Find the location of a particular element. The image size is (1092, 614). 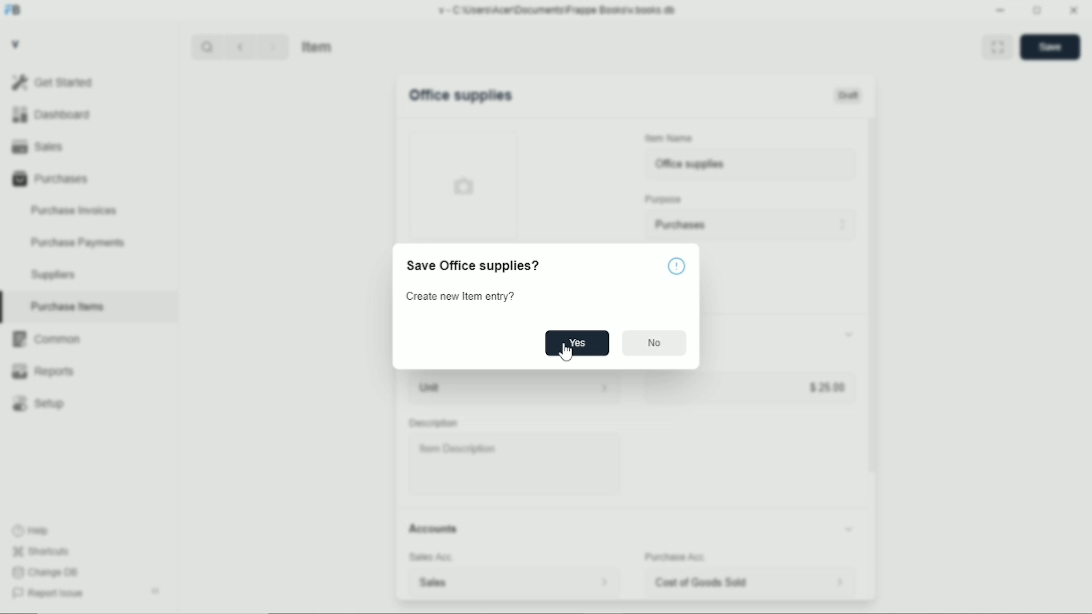

purchase payments is located at coordinates (77, 243).